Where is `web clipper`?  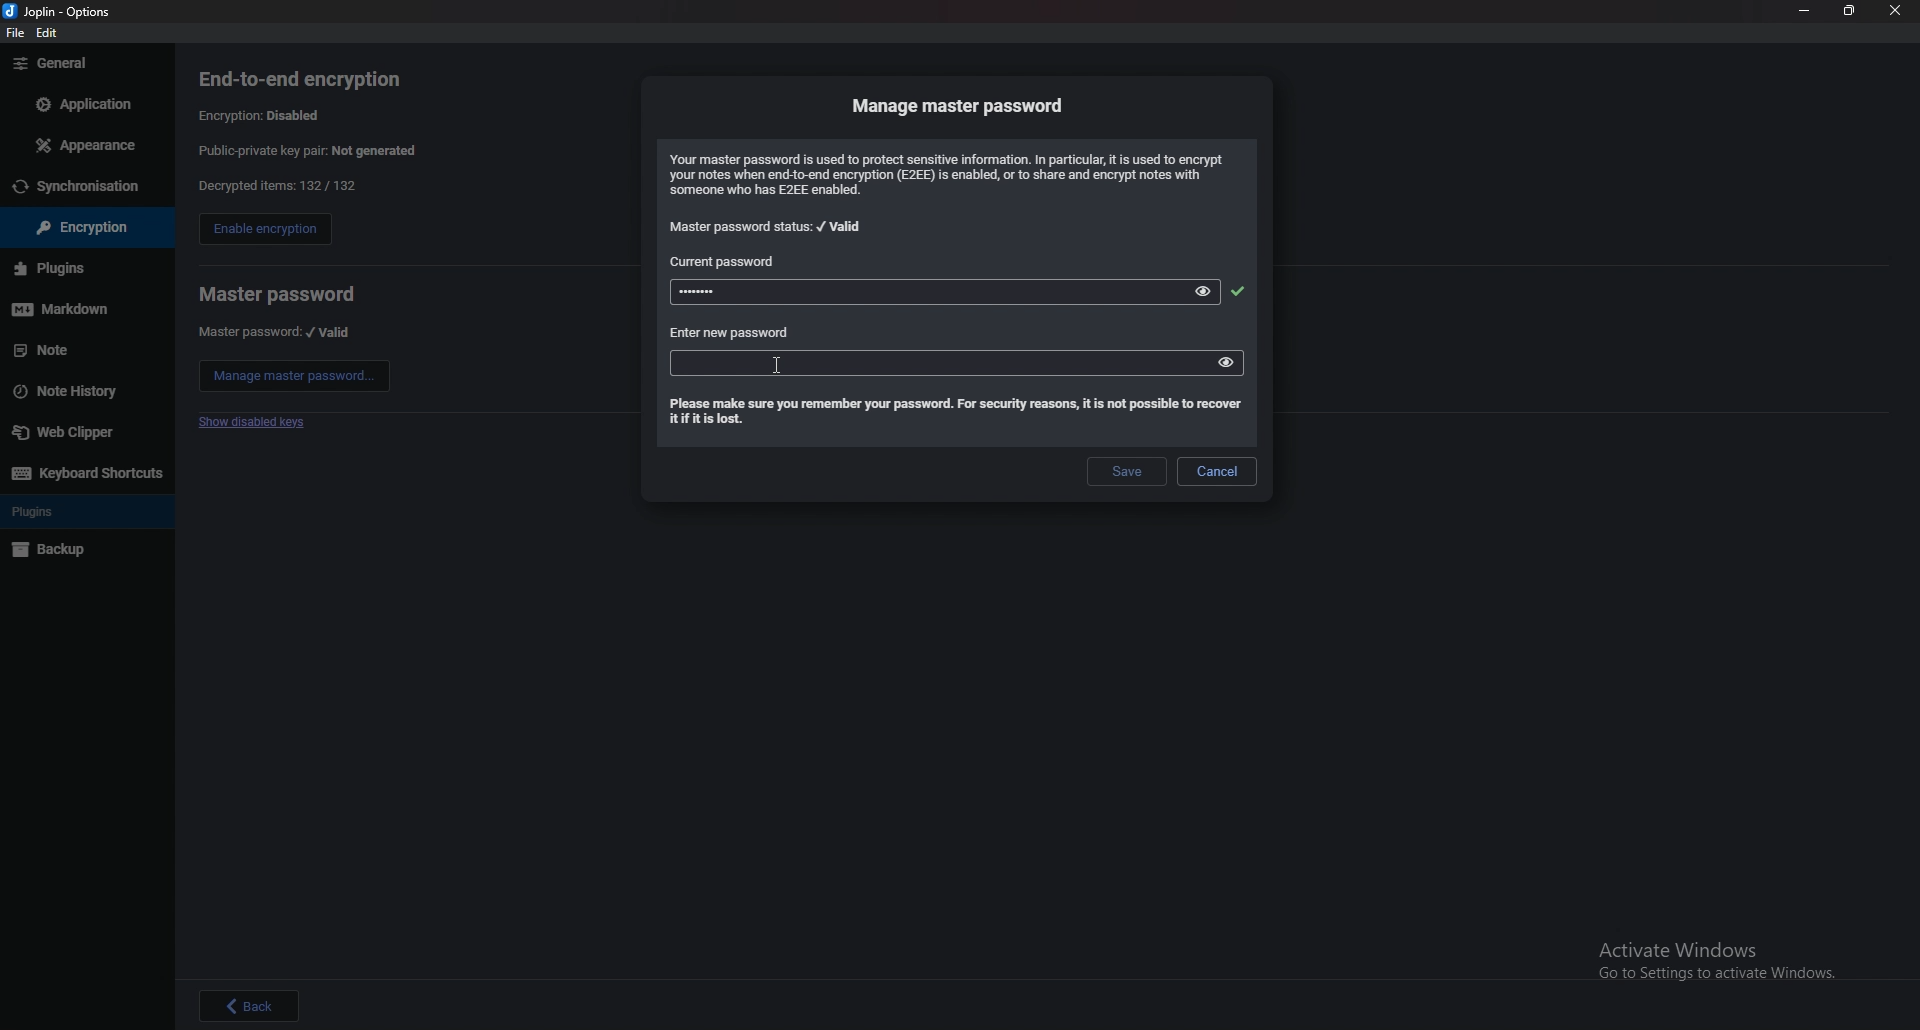 web clipper is located at coordinates (86, 431).